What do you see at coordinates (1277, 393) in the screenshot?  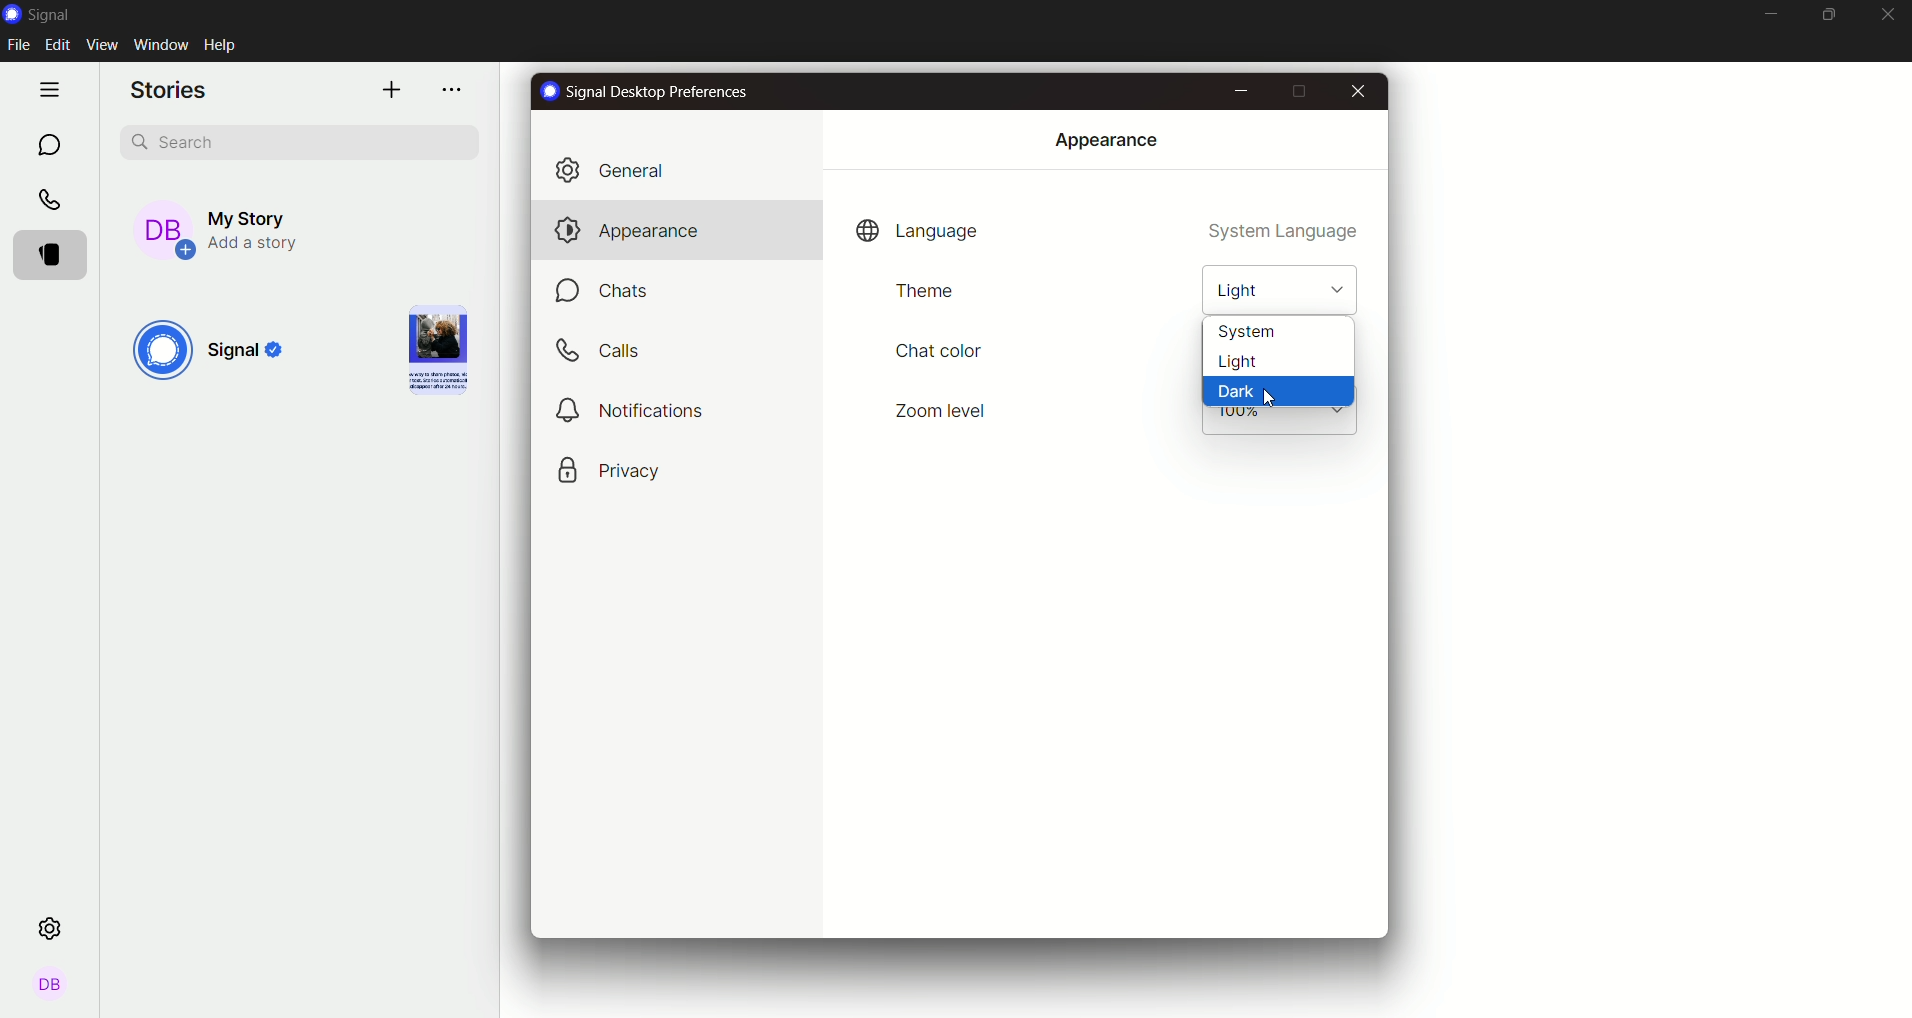 I see `dark` at bounding box center [1277, 393].